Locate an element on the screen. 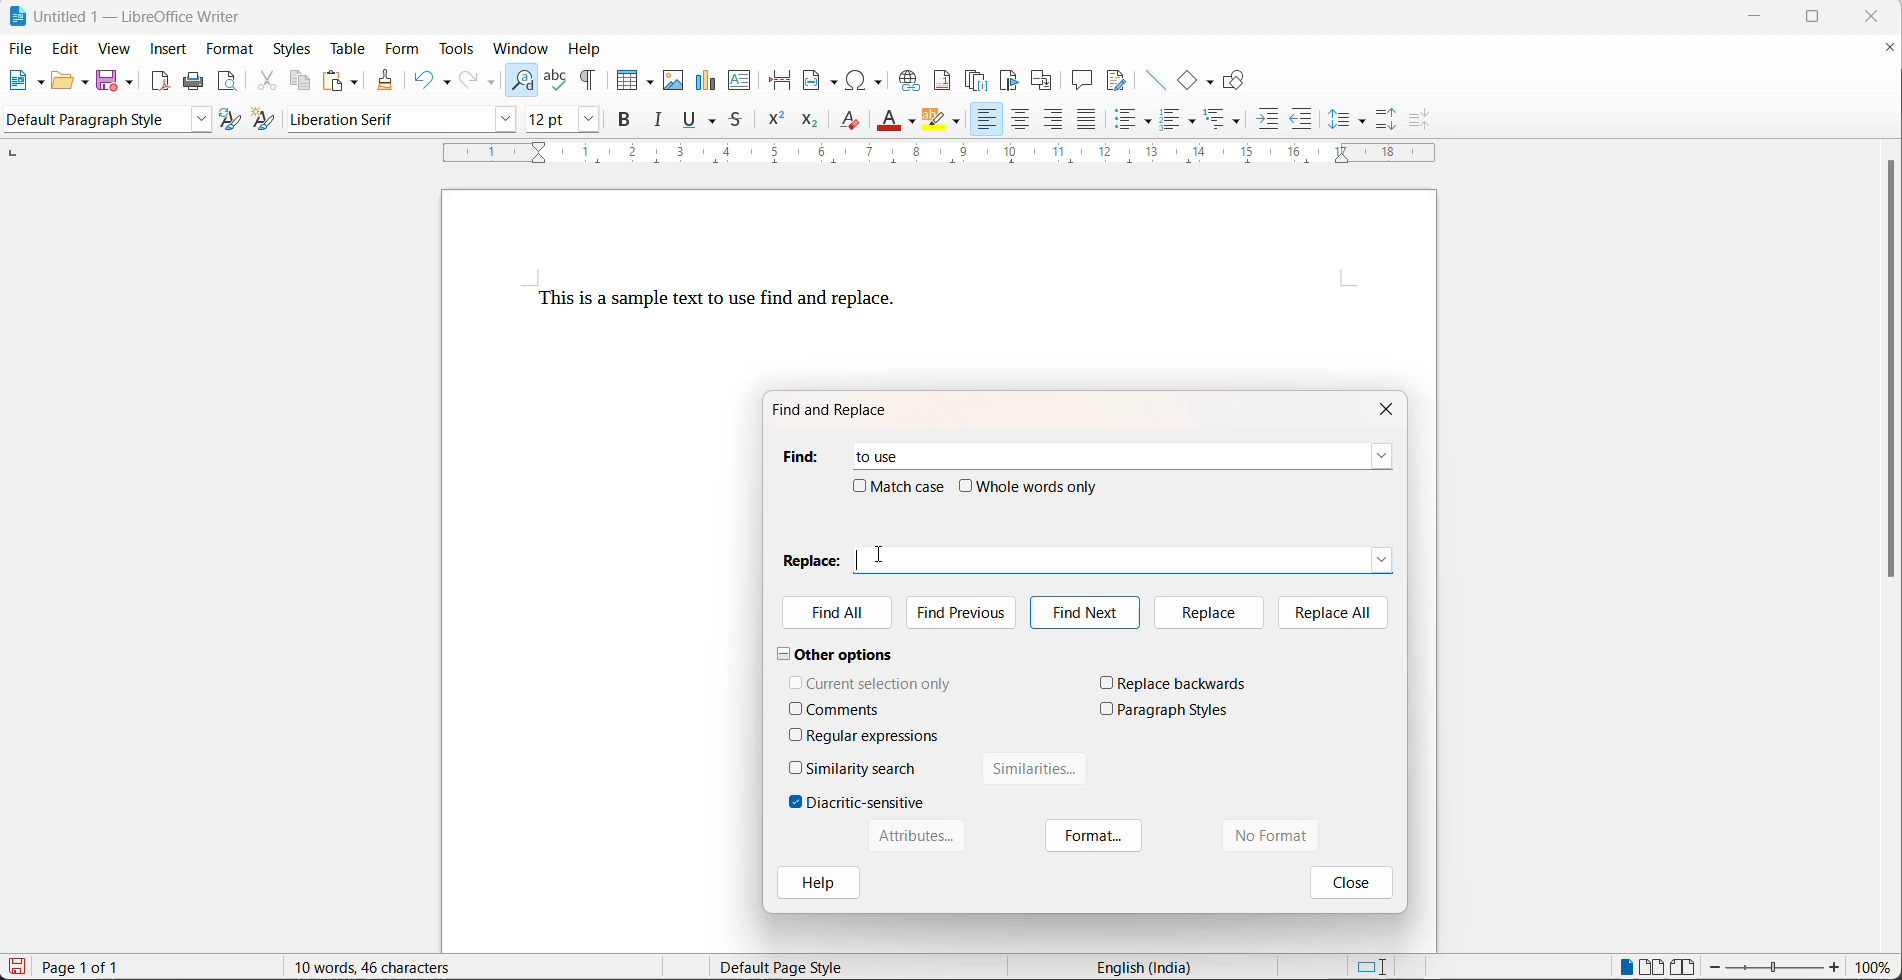 This screenshot has height=980, width=1902. replace textbox is located at coordinates (1136, 558).